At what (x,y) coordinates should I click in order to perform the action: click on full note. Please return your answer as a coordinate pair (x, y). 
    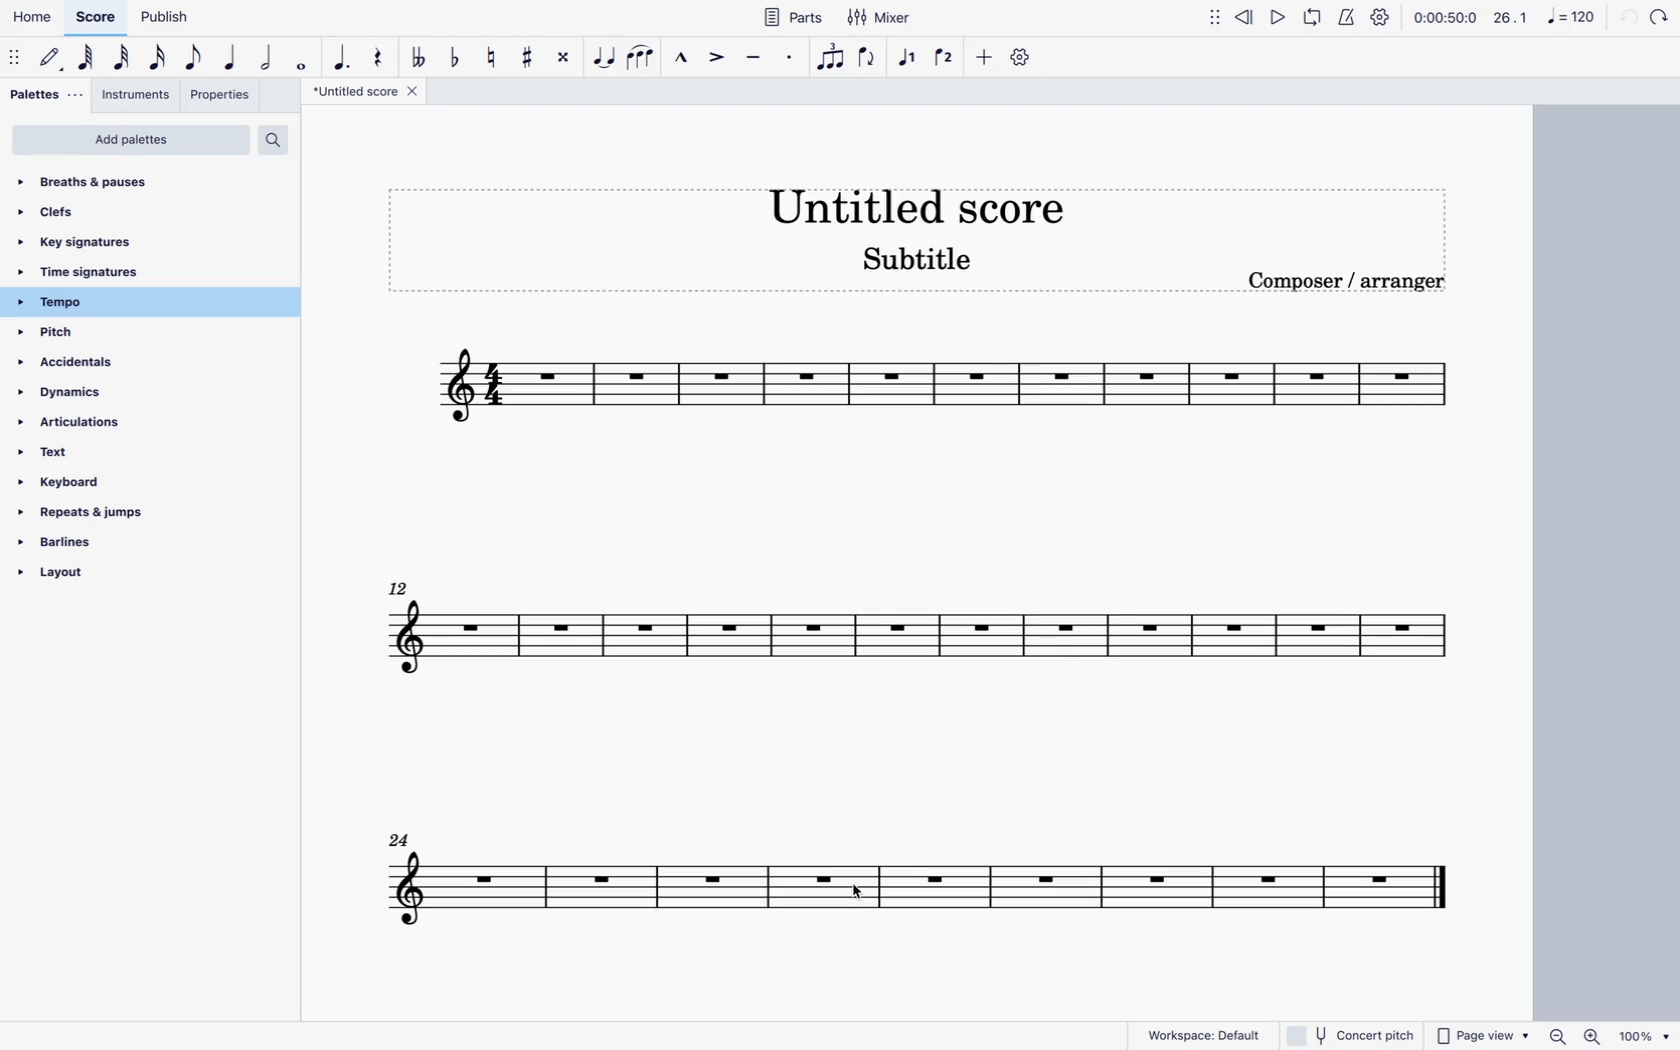
    Looking at the image, I should click on (302, 58).